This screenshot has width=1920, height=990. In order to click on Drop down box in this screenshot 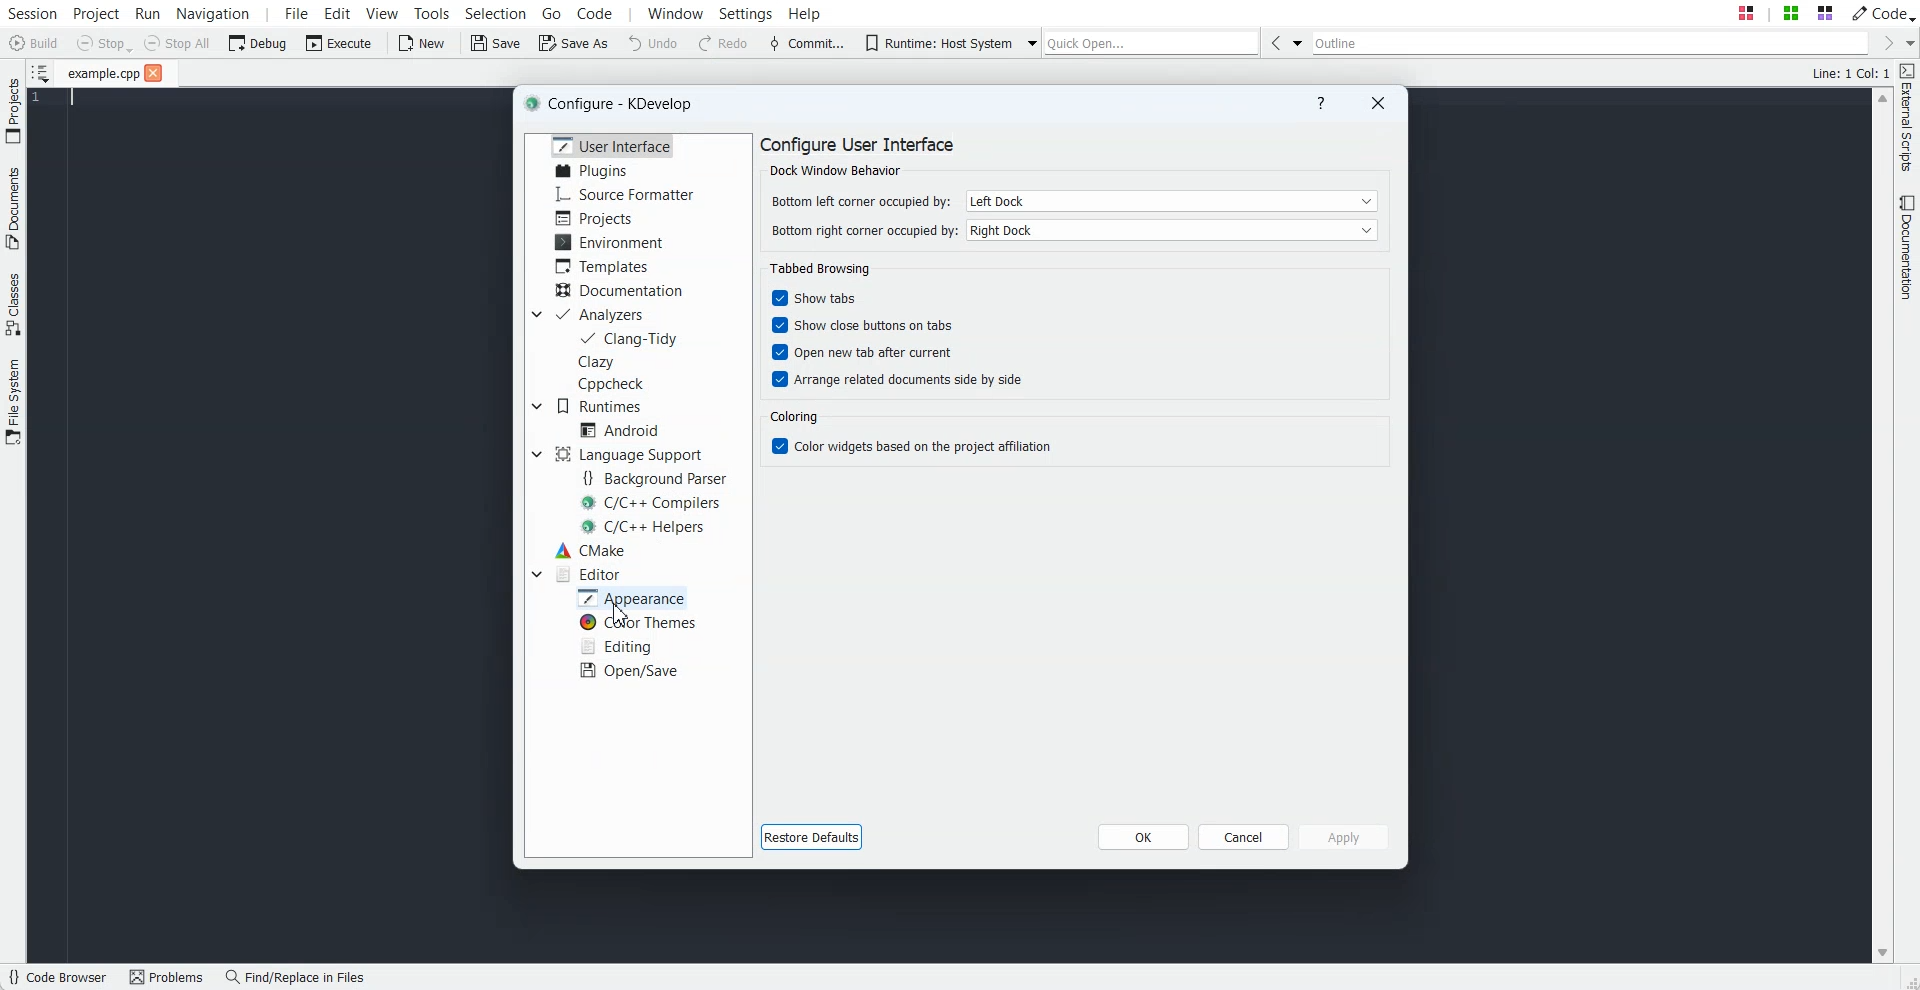, I will do `click(1908, 43)`.